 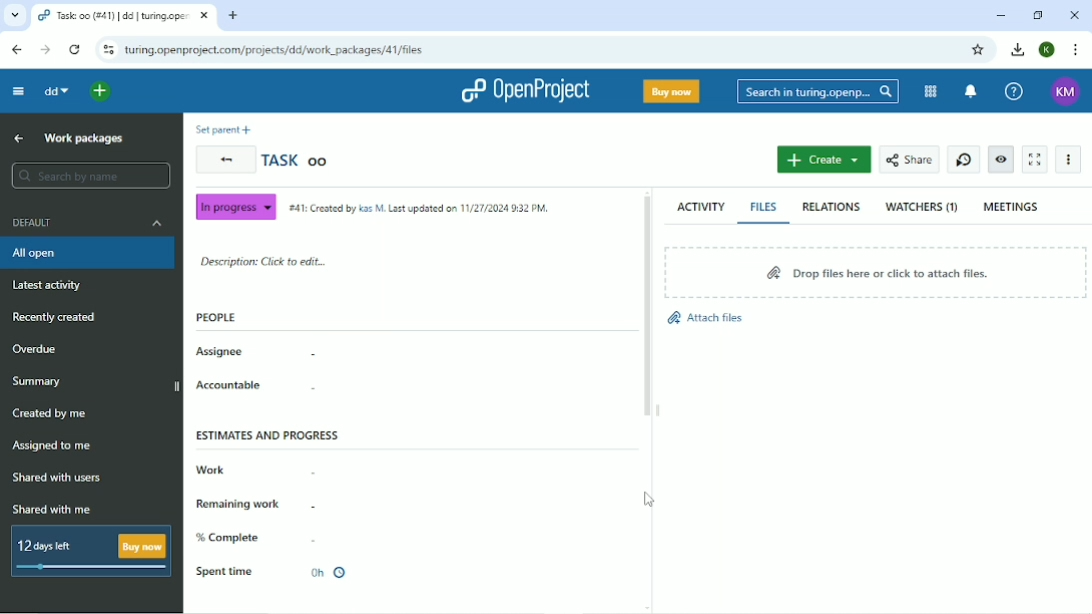 What do you see at coordinates (700, 206) in the screenshot?
I see `Activity` at bounding box center [700, 206].